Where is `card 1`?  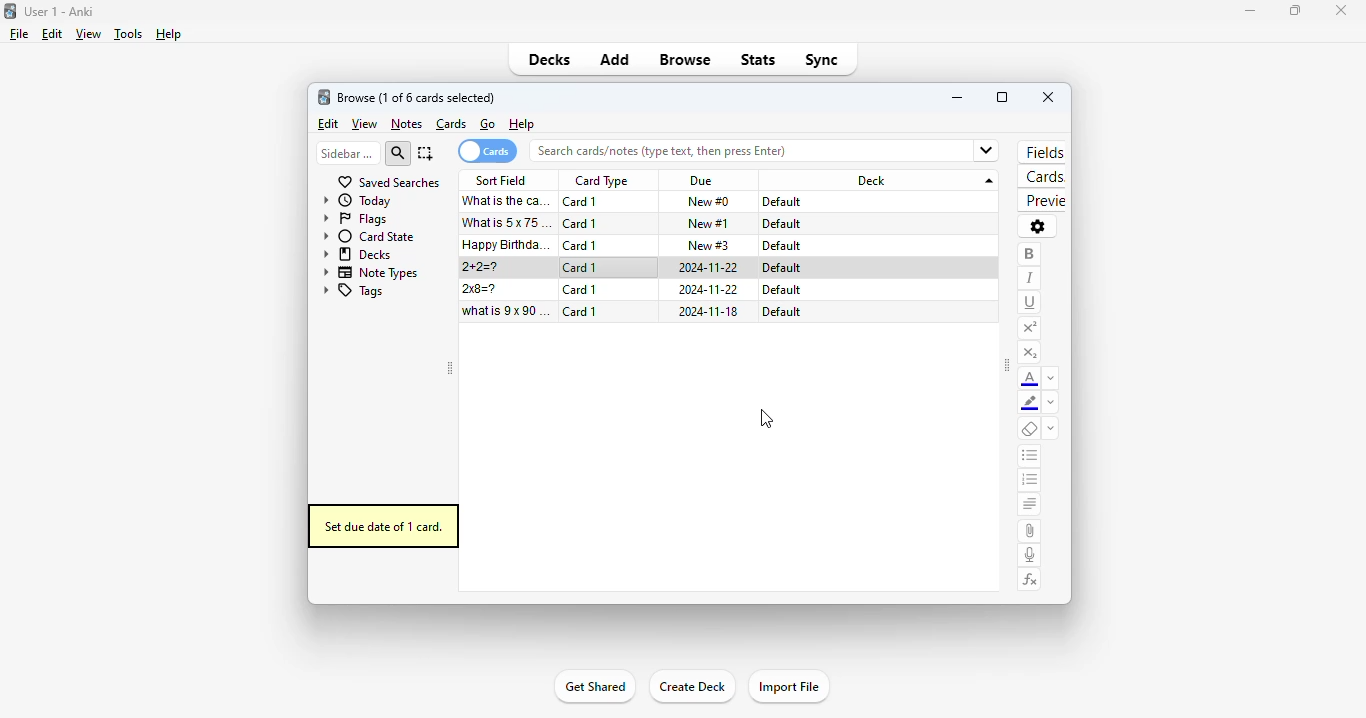 card 1 is located at coordinates (581, 245).